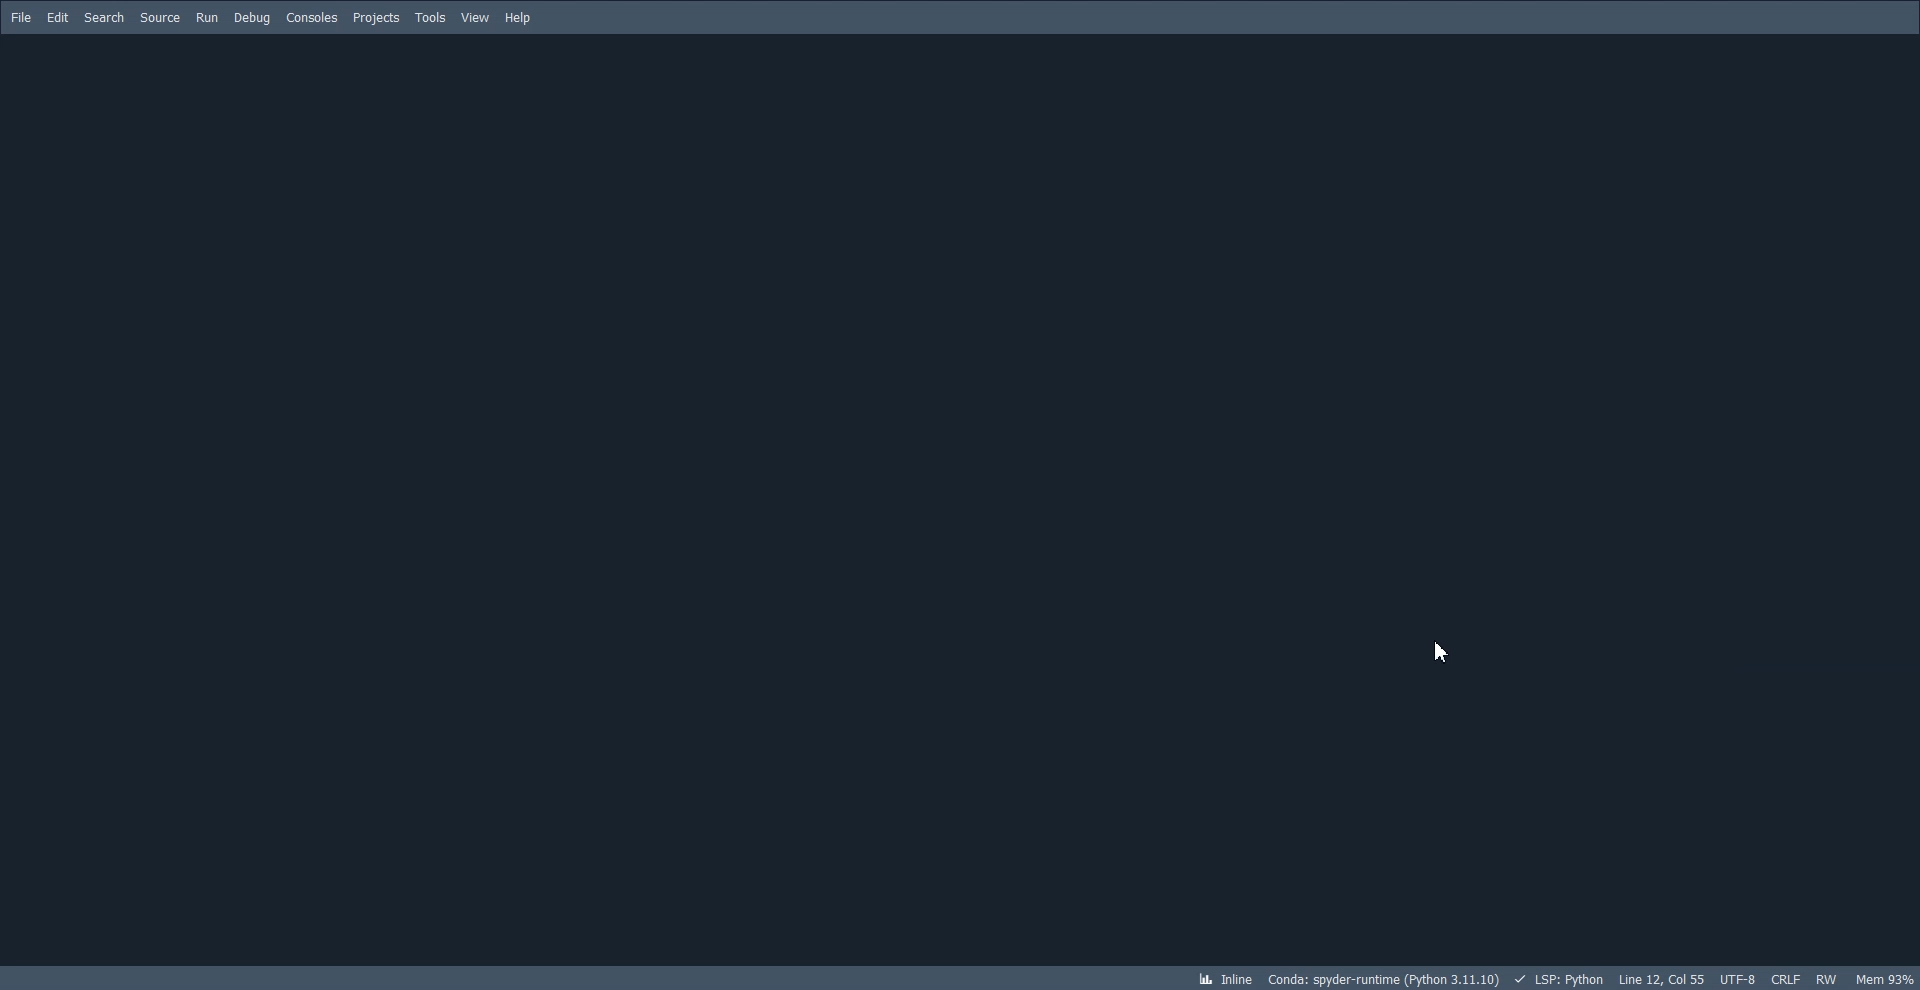 The image size is (1920, 990). Describe the element at coordinates (518, 16) in the screenshot. I see `Help` at that location.